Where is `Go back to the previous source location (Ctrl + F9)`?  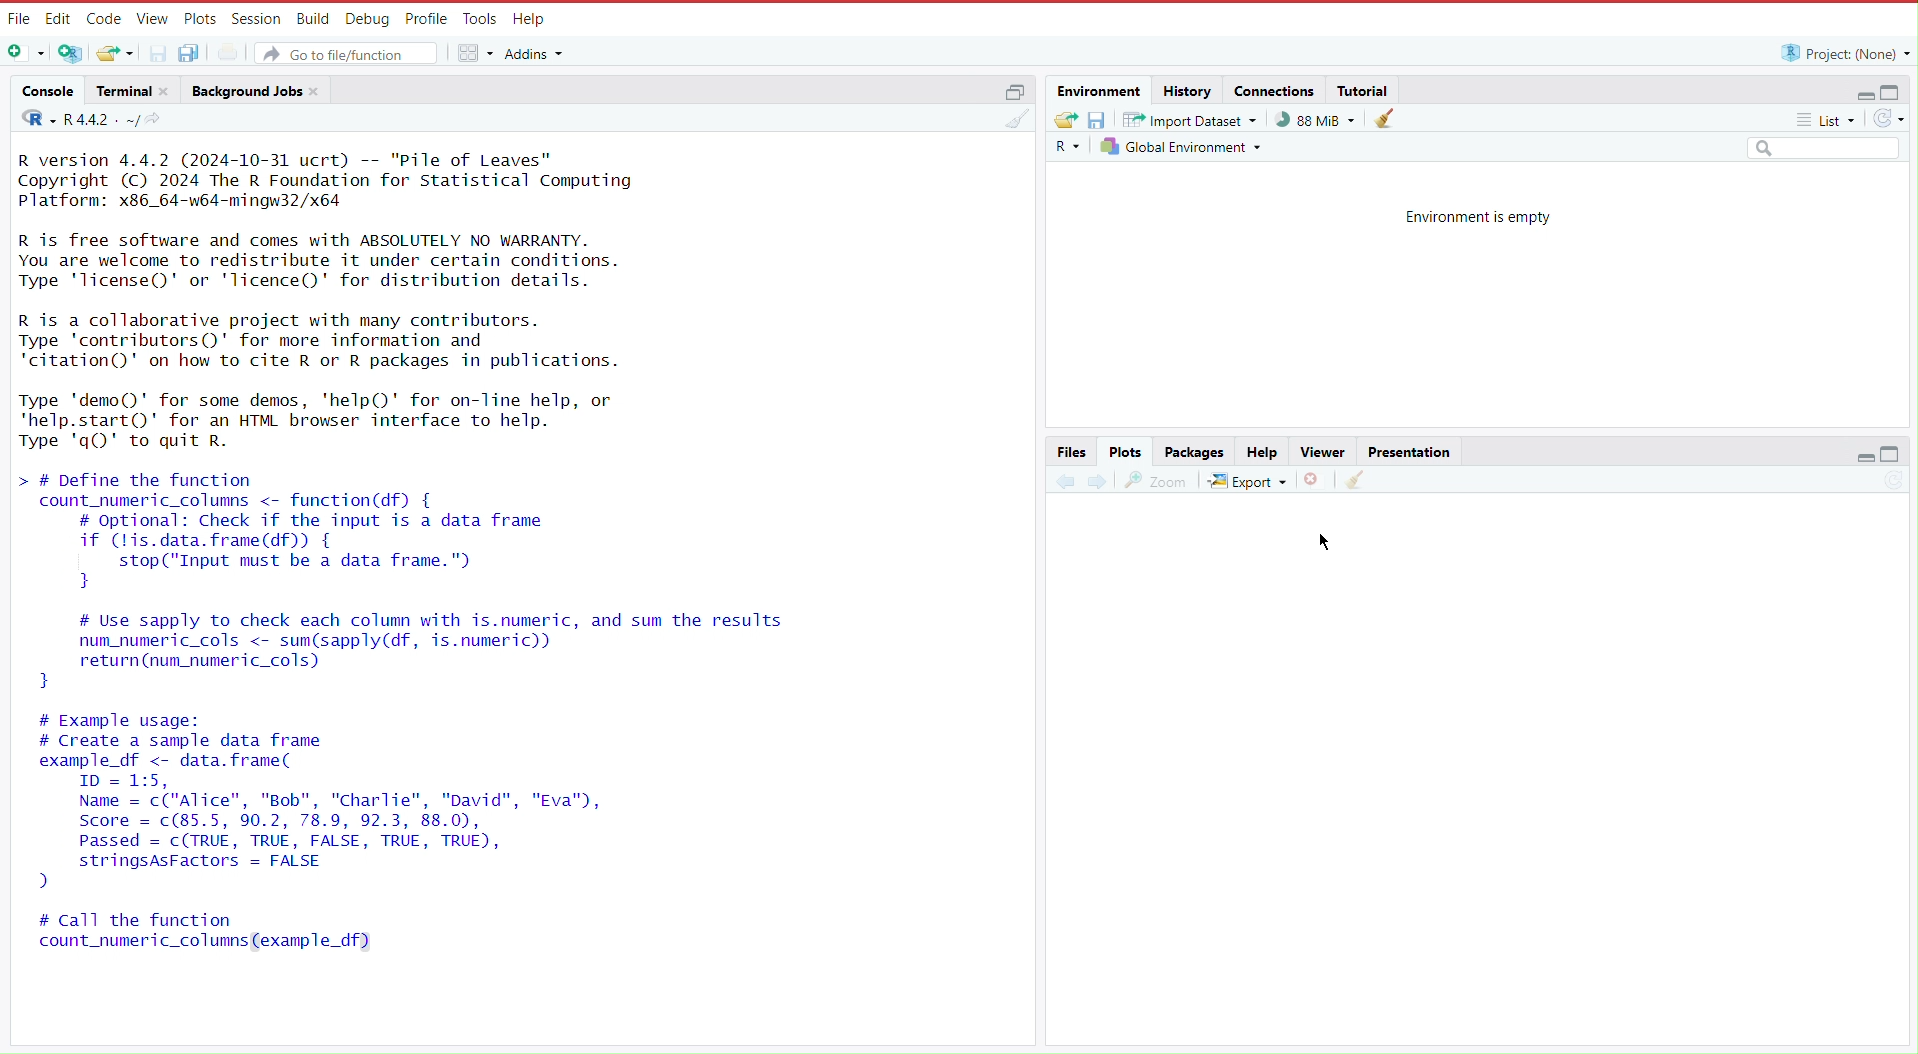 Go back to the previous source location (Ctrl + F9) is located at coordinates (1065, 478).